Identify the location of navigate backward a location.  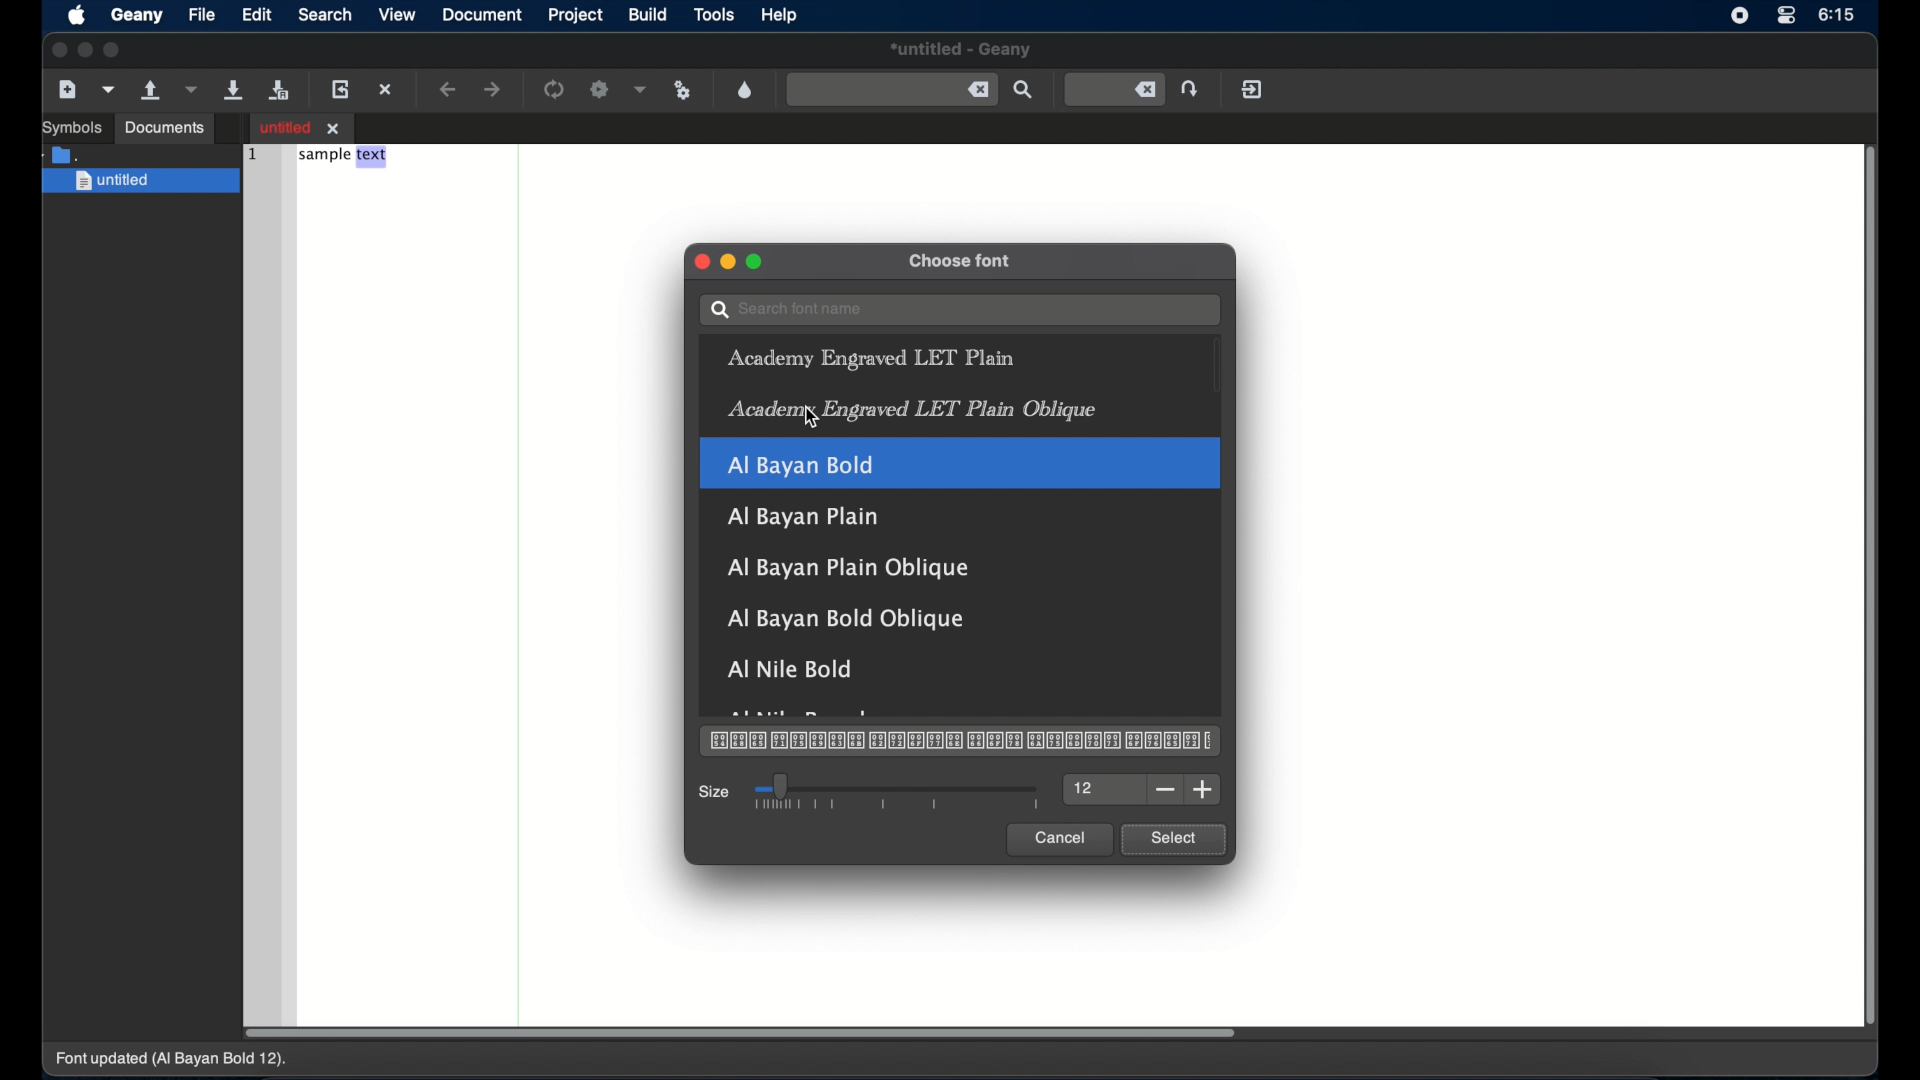
(449, 90).